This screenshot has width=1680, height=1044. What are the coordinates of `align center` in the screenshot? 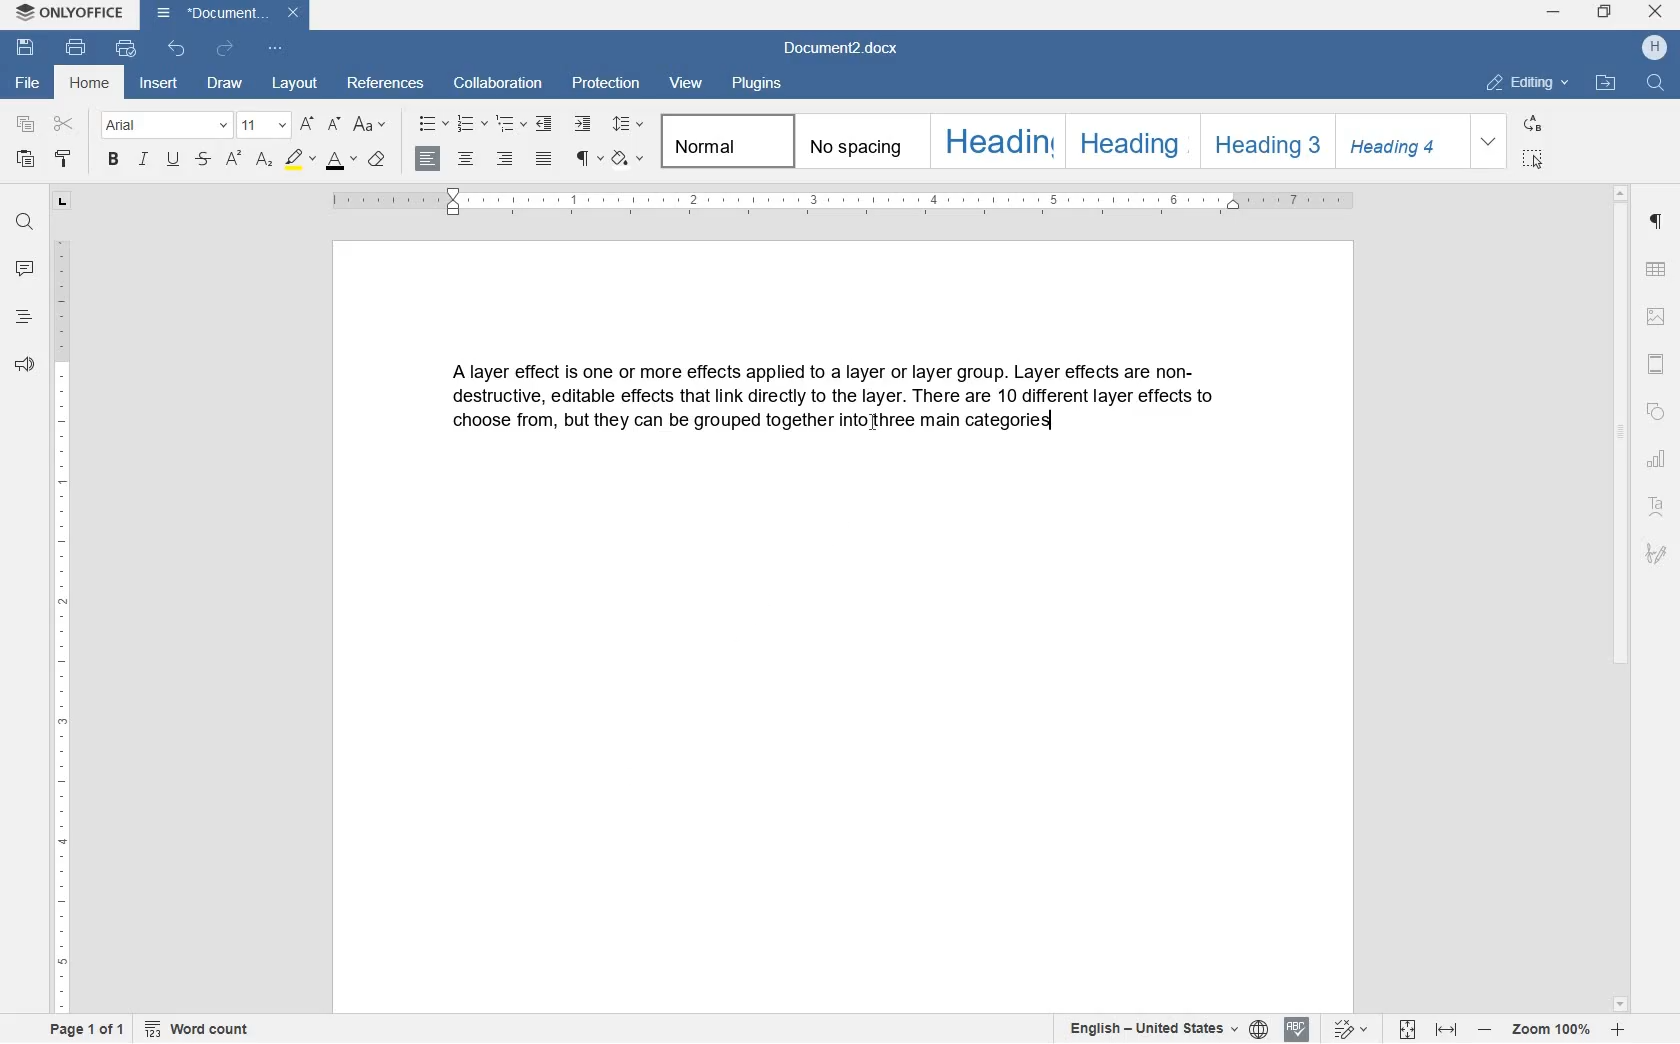 It's located at (466, 163).